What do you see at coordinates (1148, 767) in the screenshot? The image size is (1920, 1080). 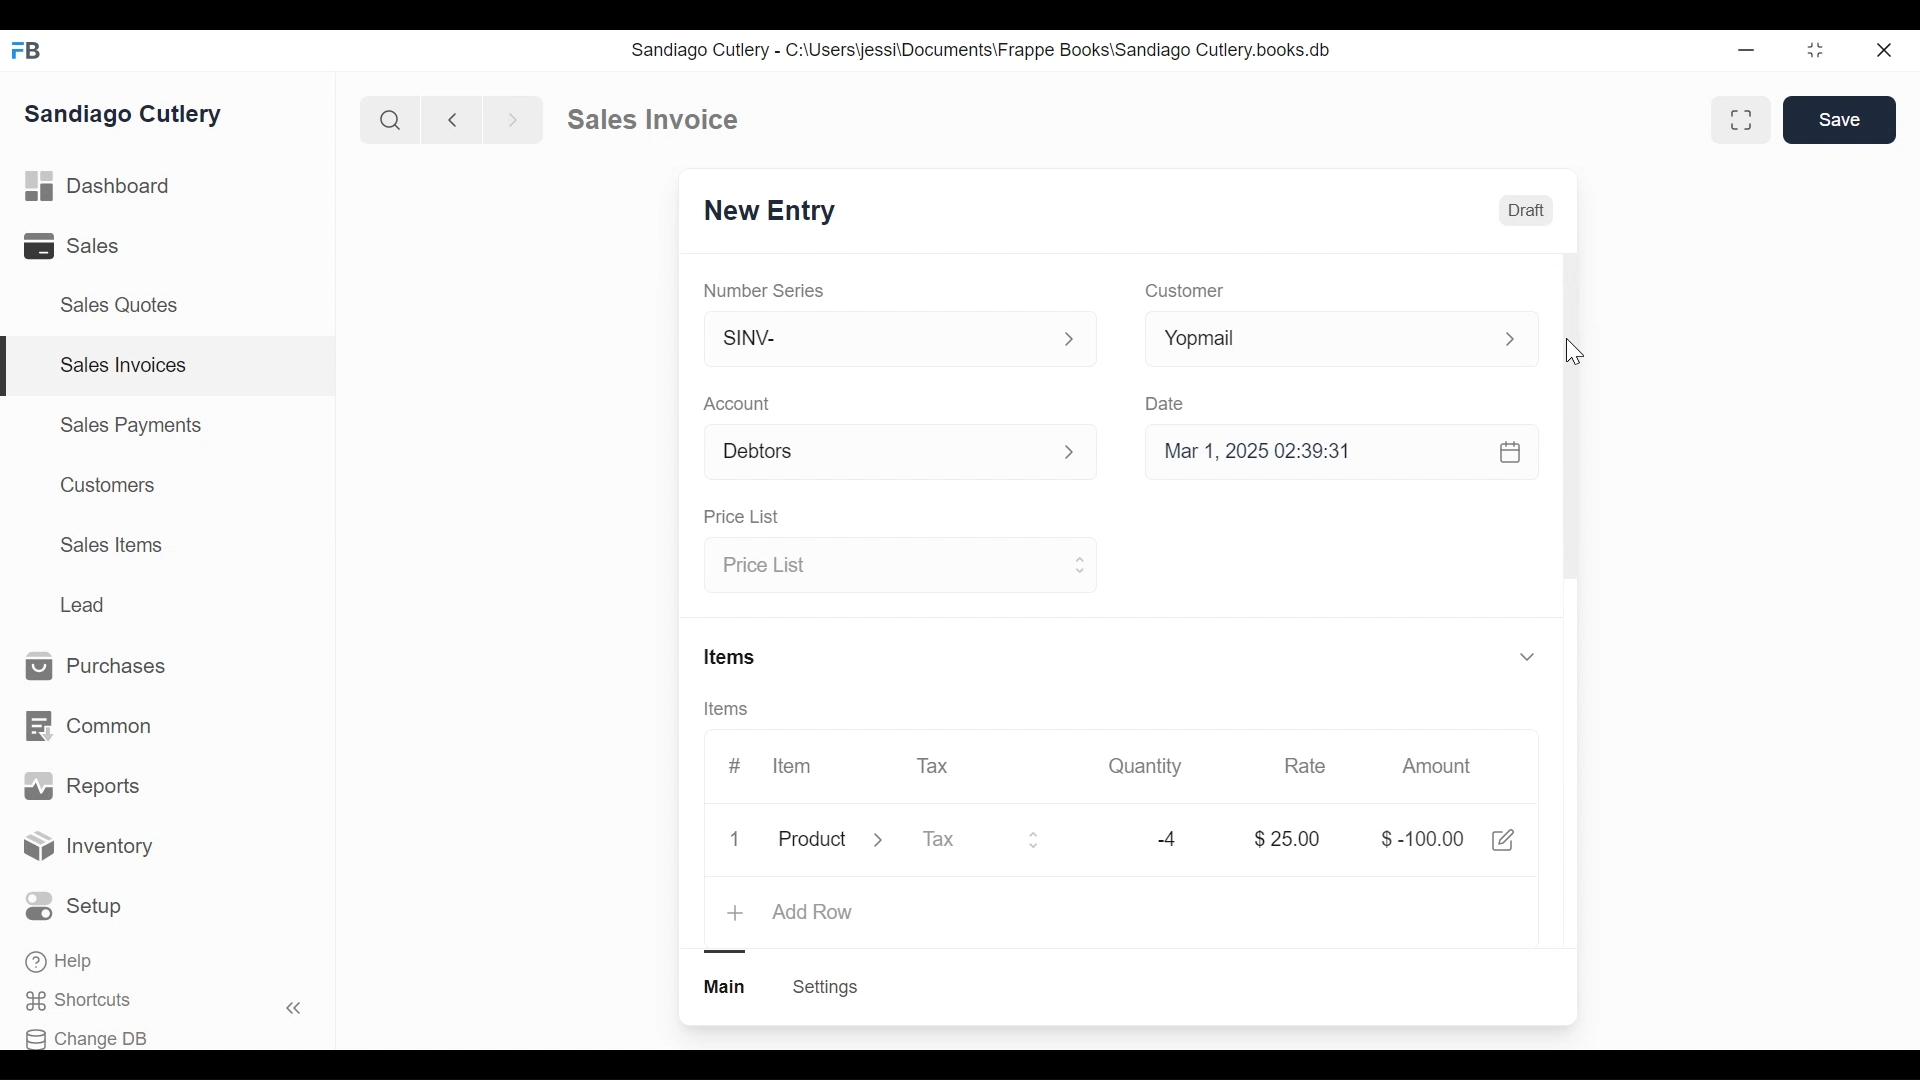 I see `Quantity` at bounding box center [1148, 767].